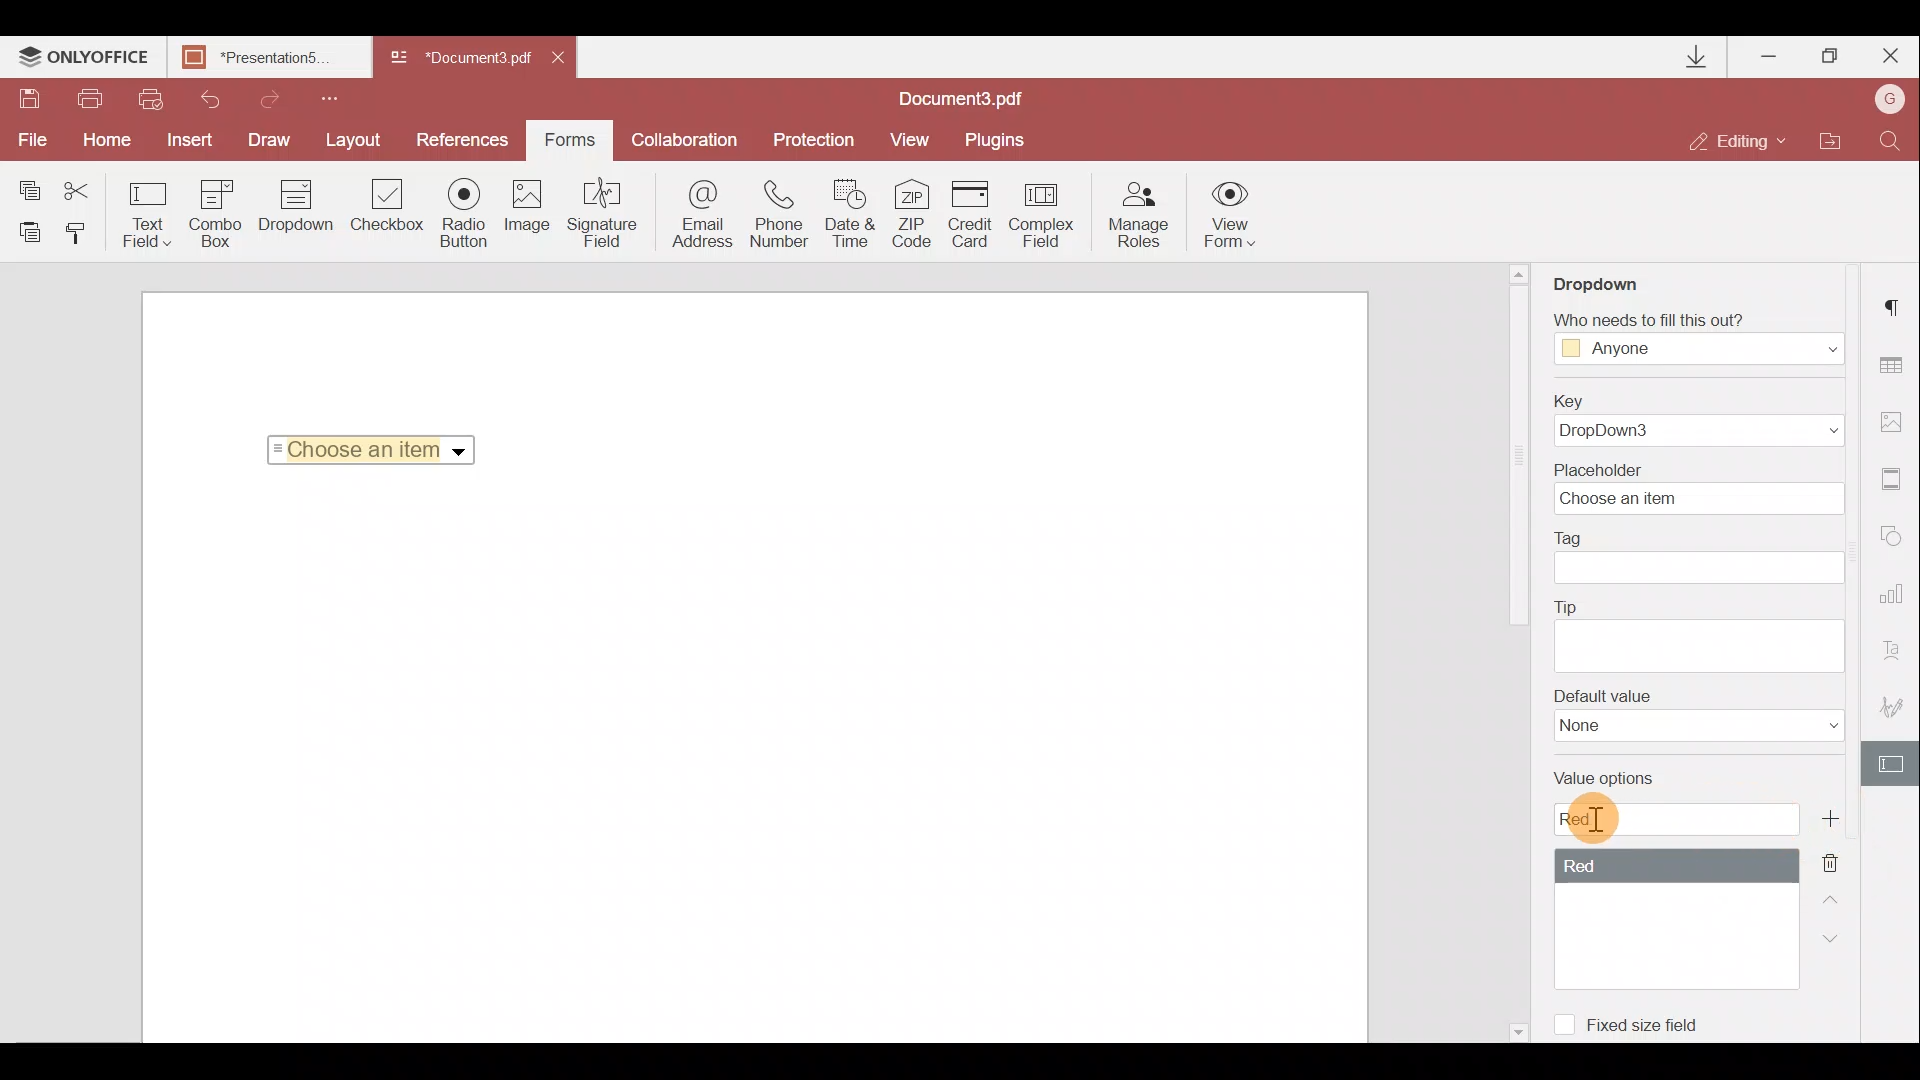  What do you see at coordinates (1520, 273) in the screenshot?
I see `Scroll up` at bounding box center [1520, 273].